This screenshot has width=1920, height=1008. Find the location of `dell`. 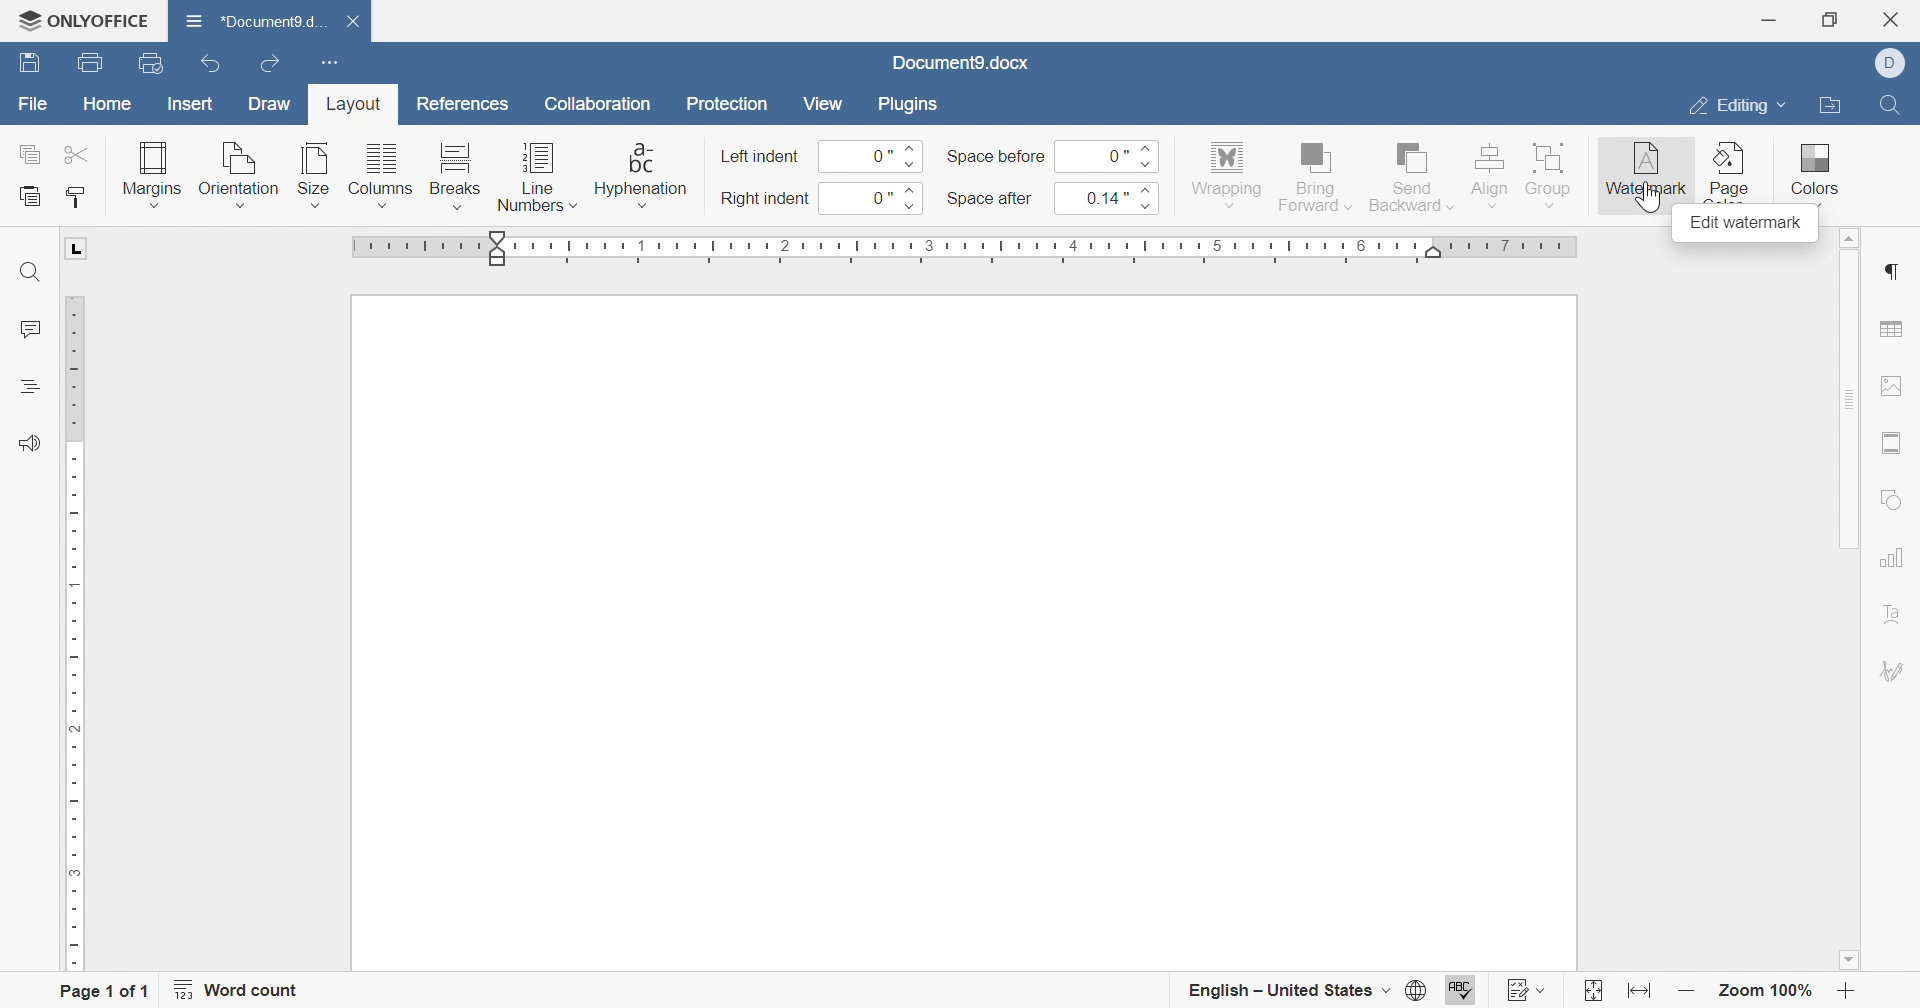

dell is located at coordinates (1897, 64).